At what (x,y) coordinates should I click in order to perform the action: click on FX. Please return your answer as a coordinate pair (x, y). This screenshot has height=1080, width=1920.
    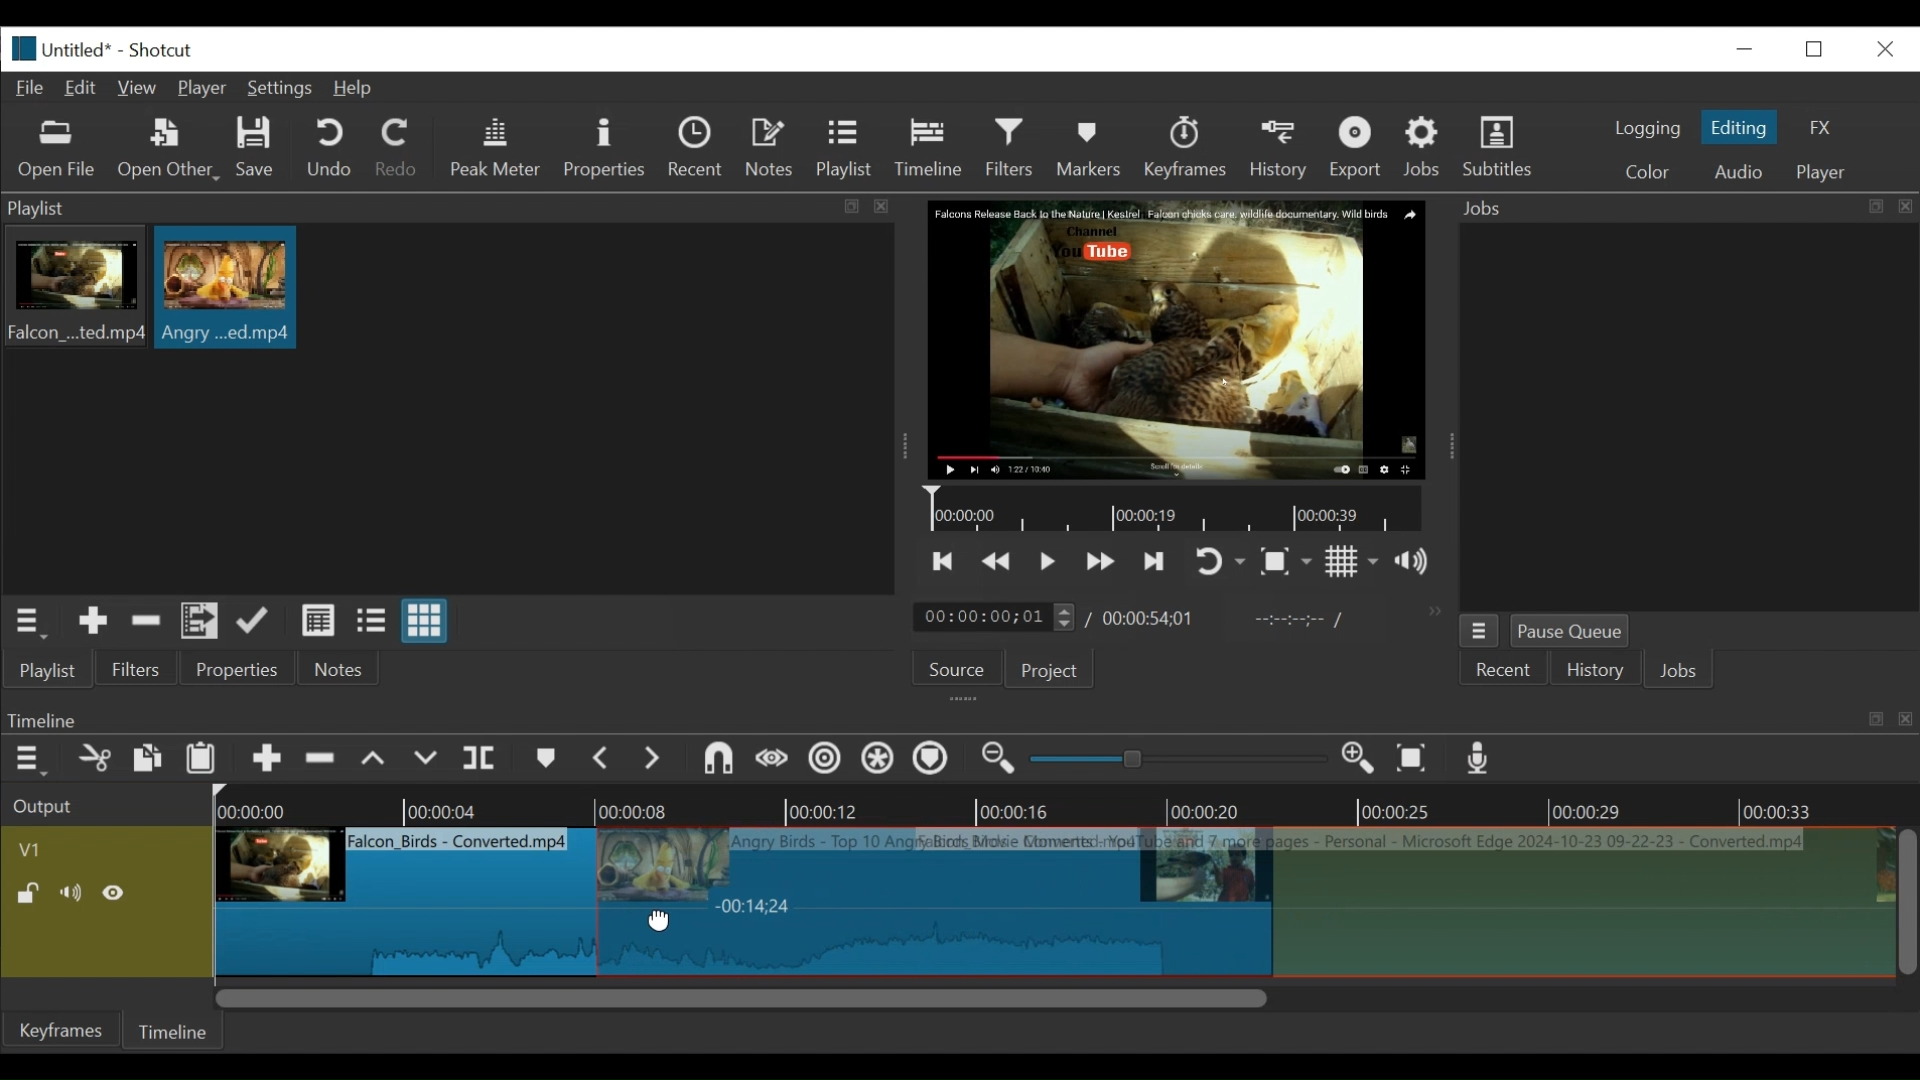
    Looking at the image, I should click on (1821, 128).